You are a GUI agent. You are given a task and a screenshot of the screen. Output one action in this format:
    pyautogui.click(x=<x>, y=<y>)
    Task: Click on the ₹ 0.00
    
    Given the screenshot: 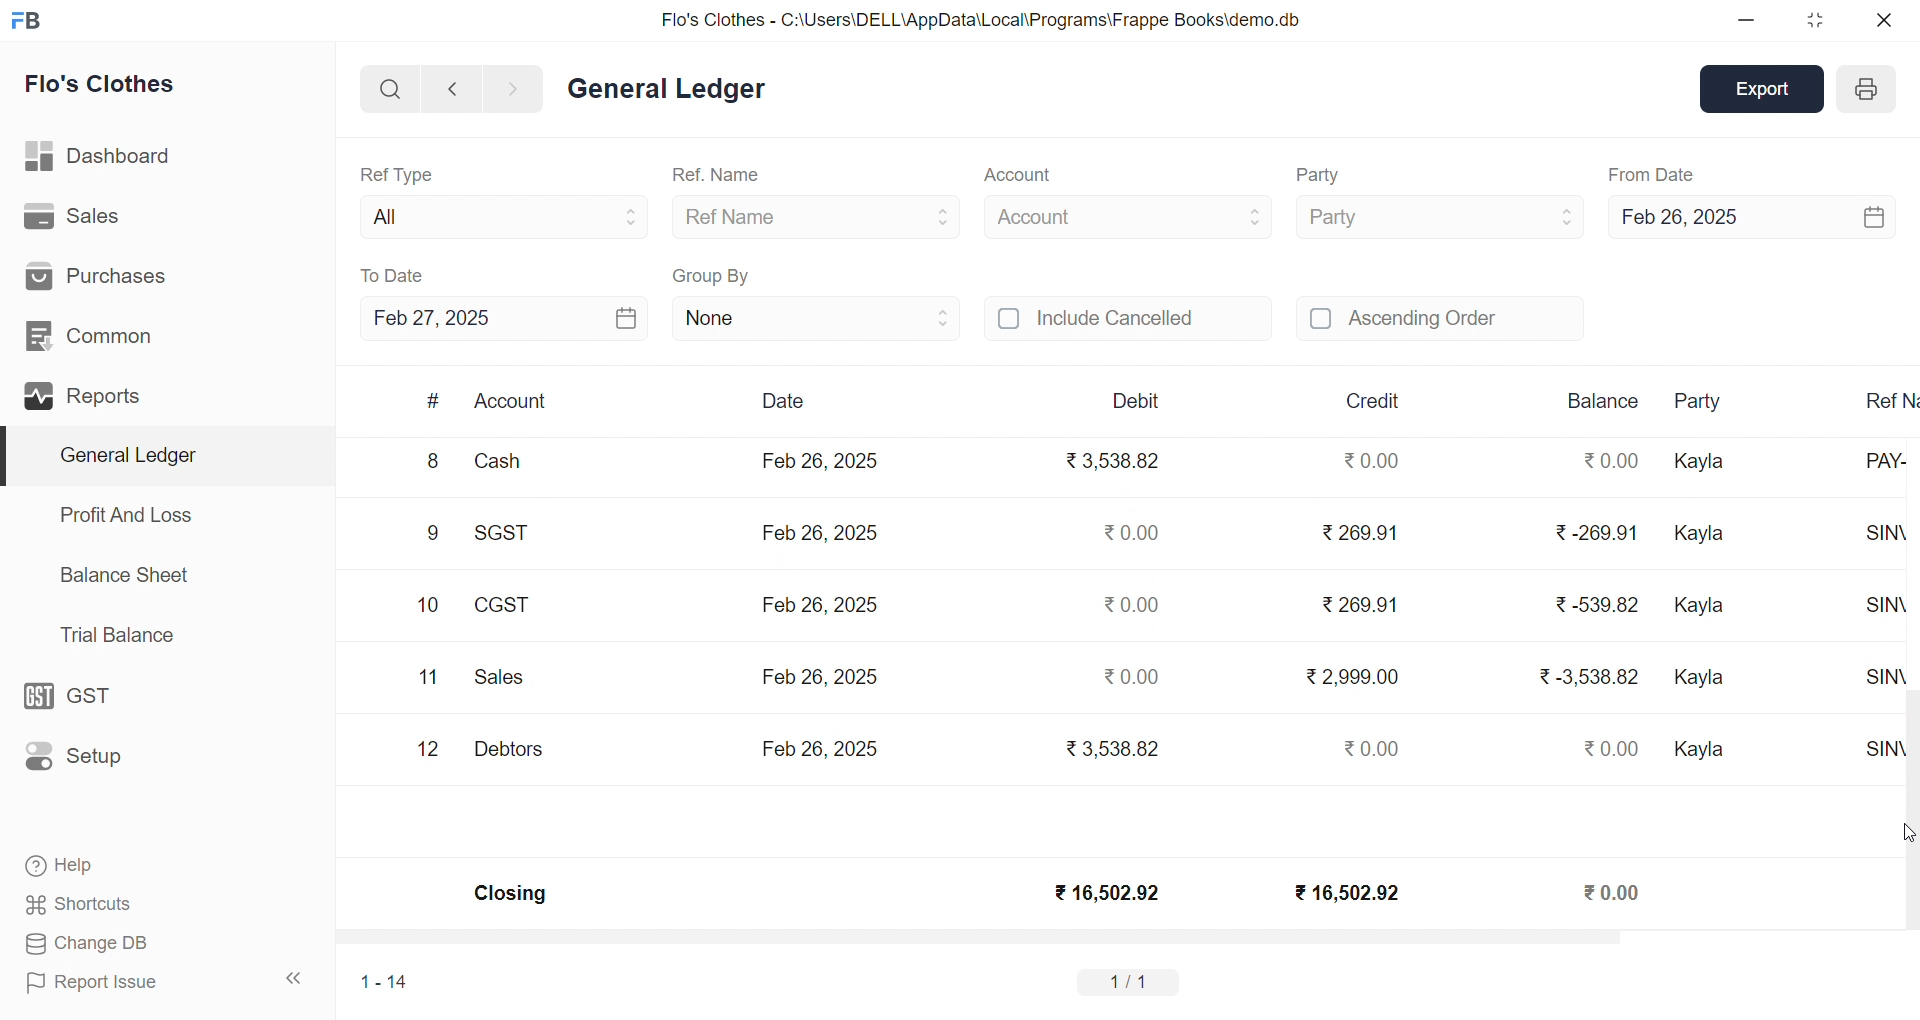 What is the action you would take?
    pyautogui.click(x=1608, y=460)
    